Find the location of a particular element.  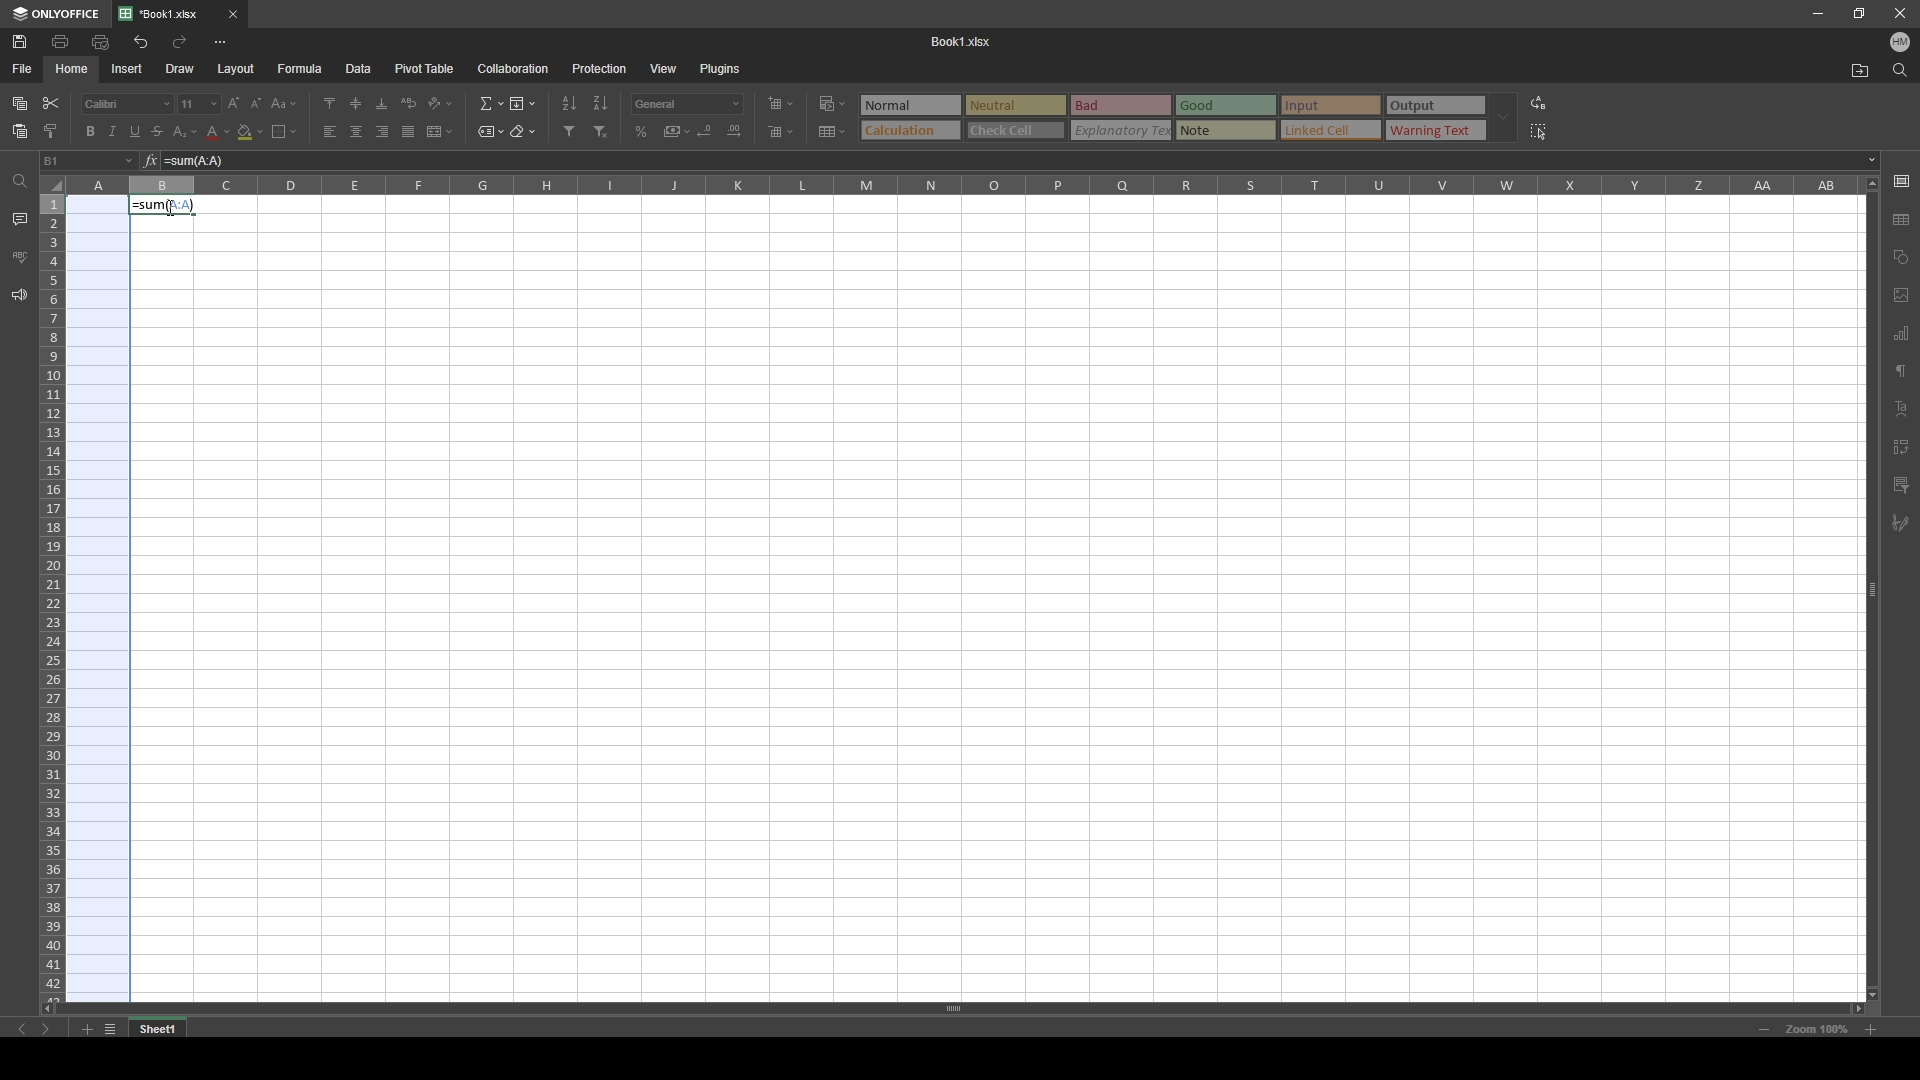

quick print is located at coordinates (102, 41).